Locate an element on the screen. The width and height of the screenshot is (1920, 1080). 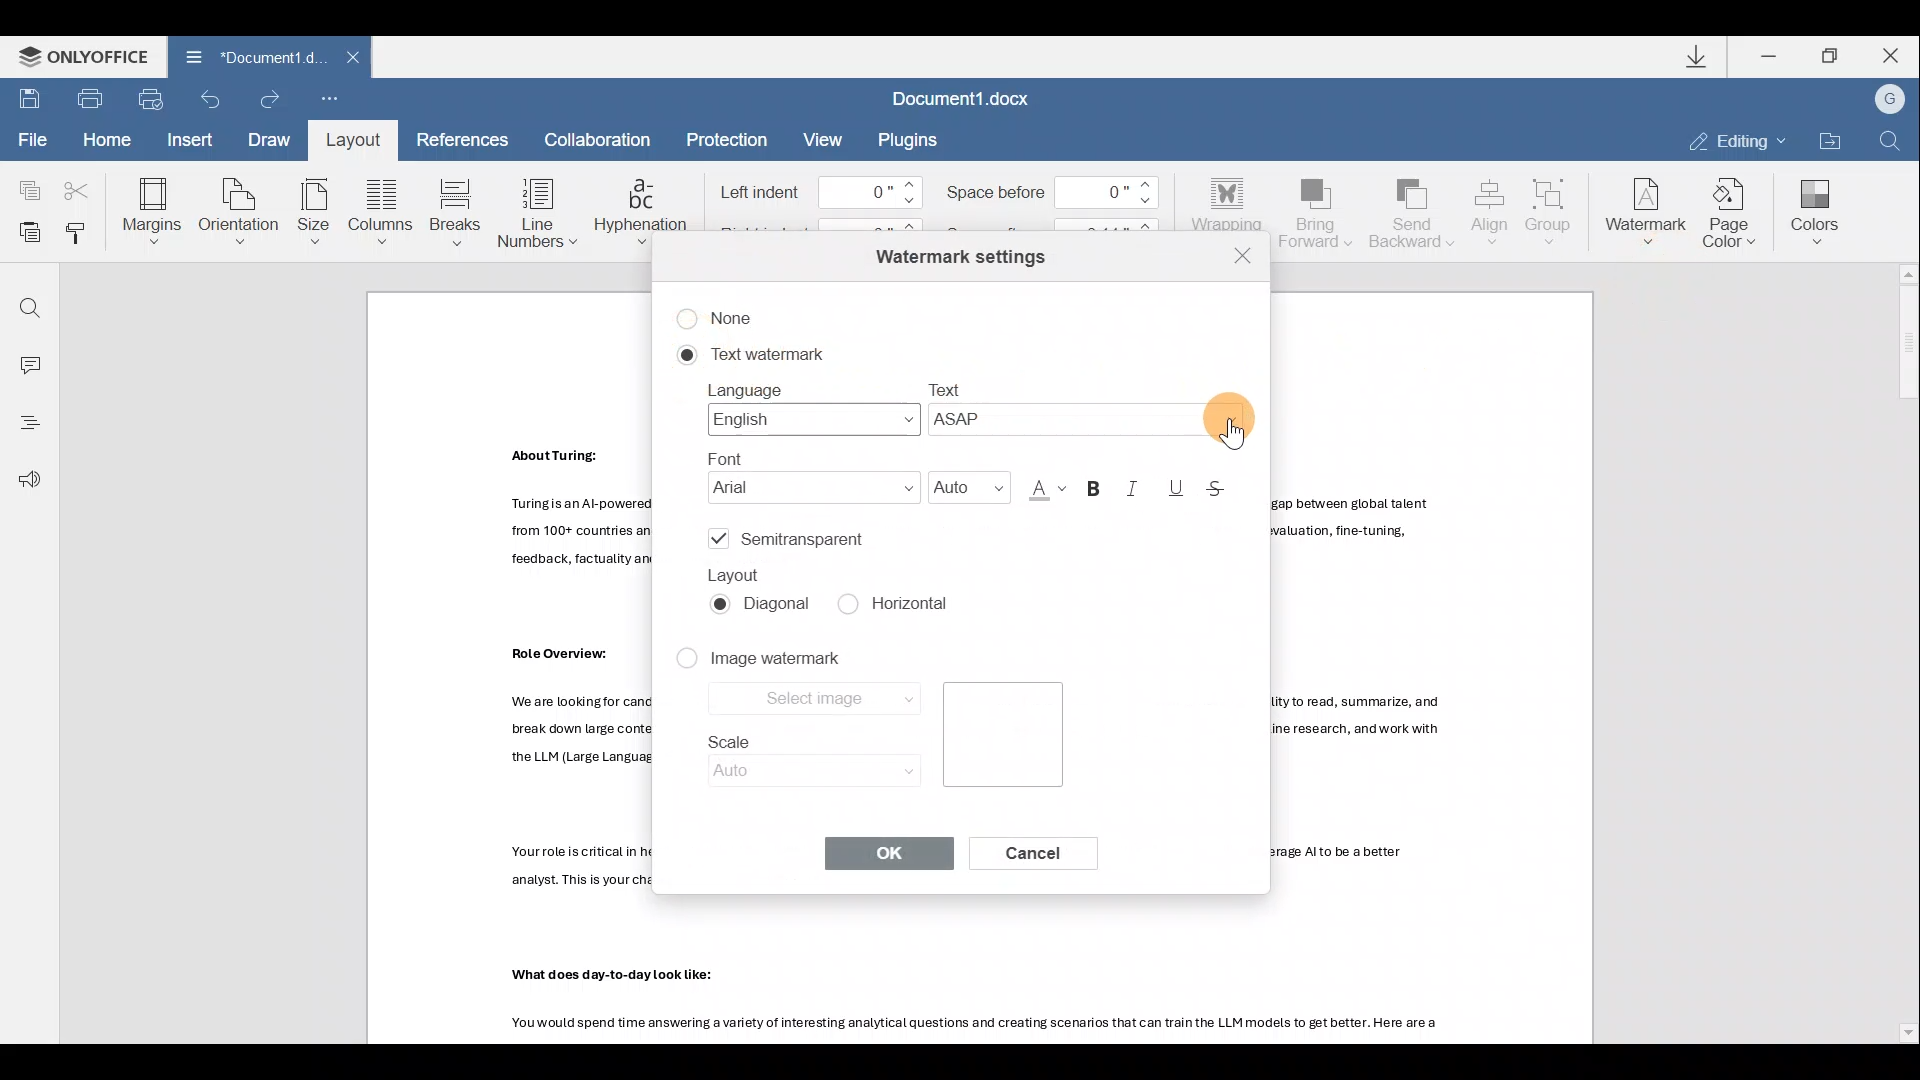
 is located at coordinates (620, 976).